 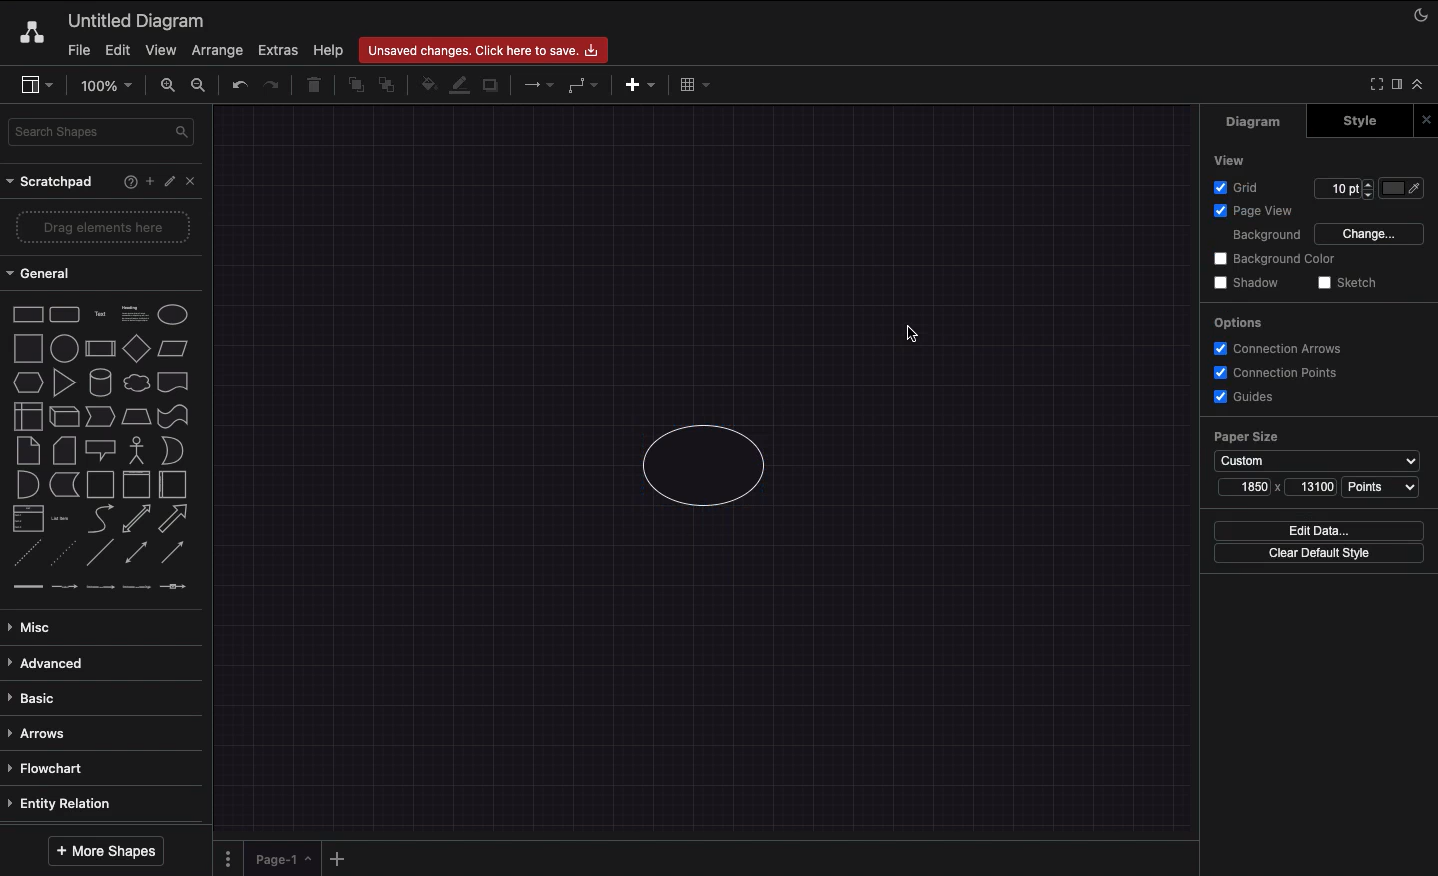 What do you see at coordinates (77, 50) in the screenshot?
I see `File` at bounding box center [77, 50].